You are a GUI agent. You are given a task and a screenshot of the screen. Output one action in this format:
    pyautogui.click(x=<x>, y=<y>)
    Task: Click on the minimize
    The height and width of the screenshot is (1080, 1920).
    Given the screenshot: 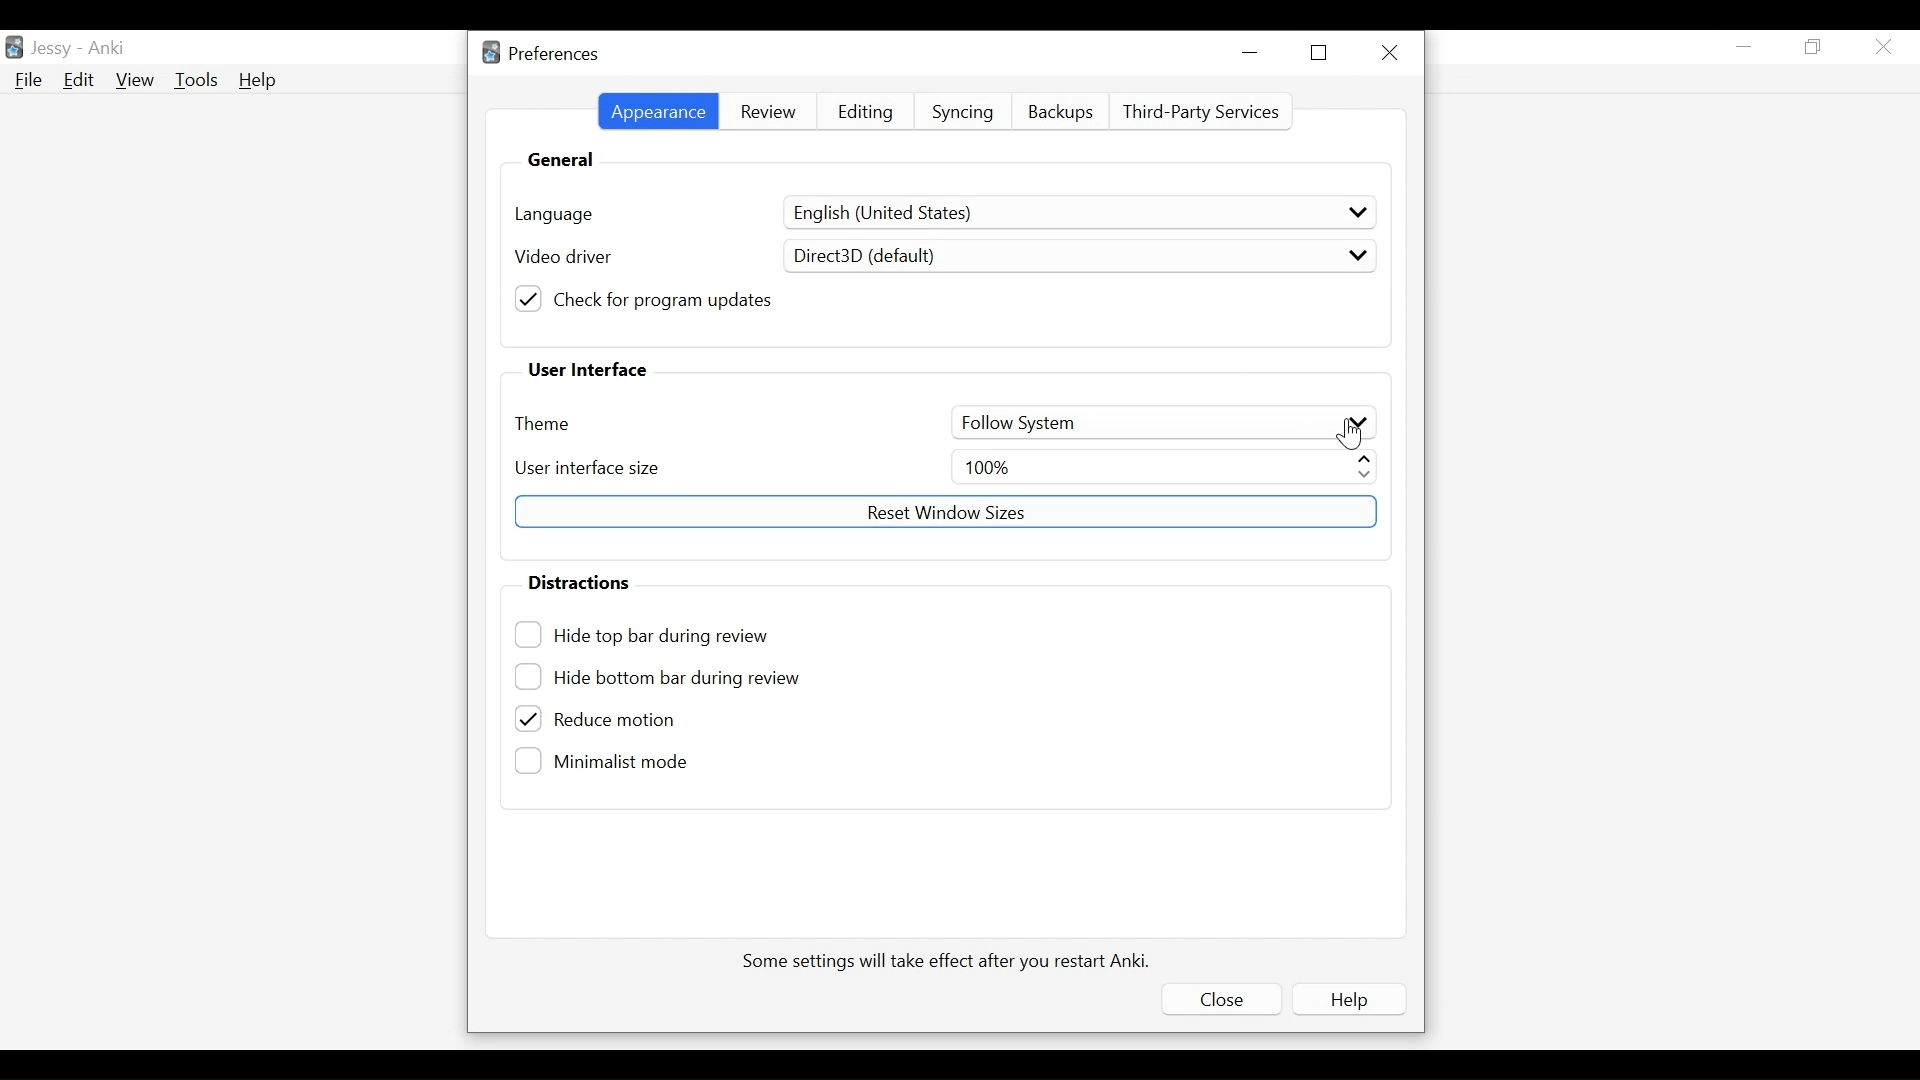 What is the action you would take?
    pyautogui.click(x=1745, y=46)
    